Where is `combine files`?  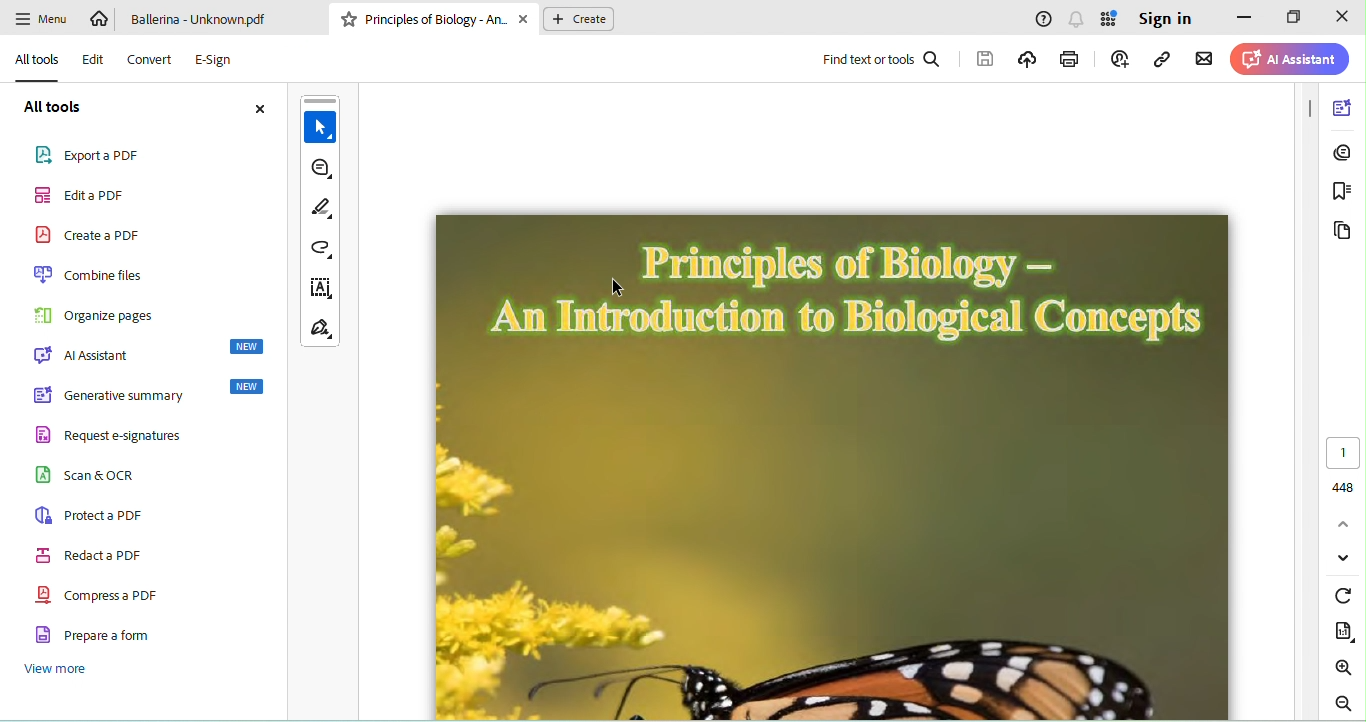
combine files is located at coordinates (94, 275).